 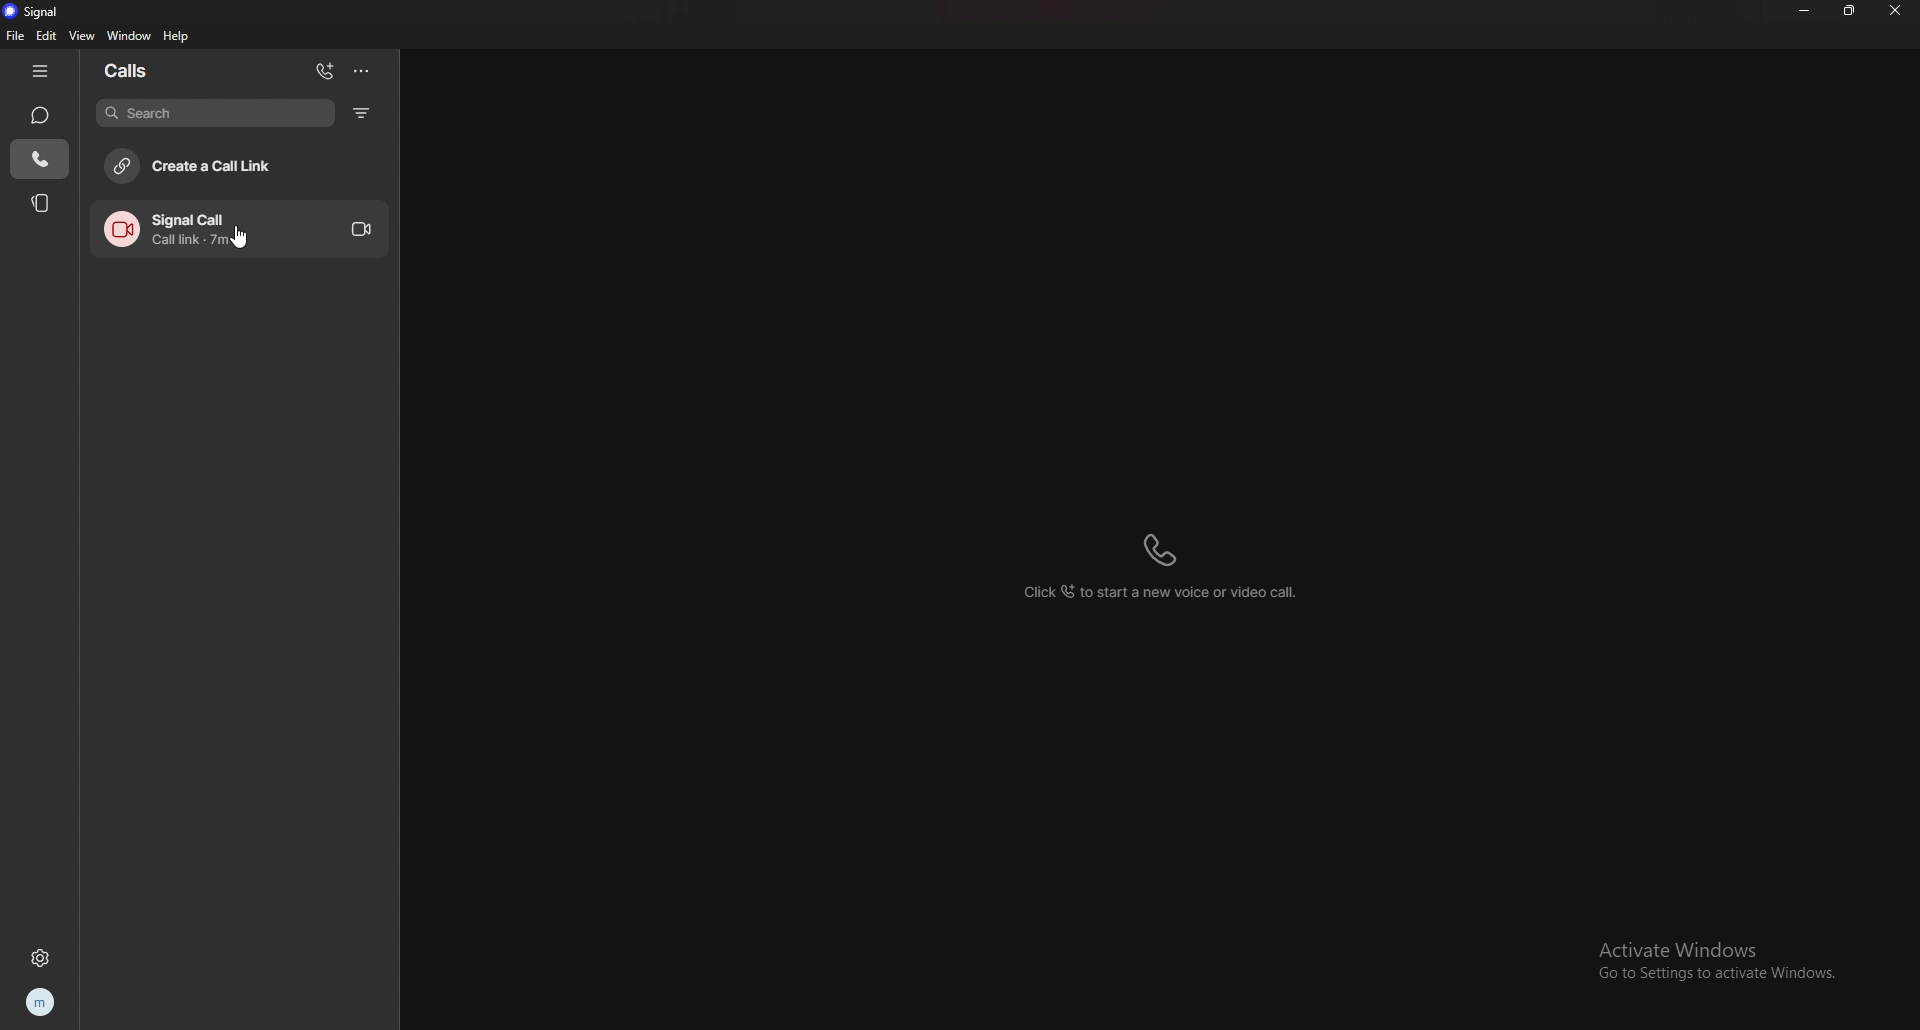 What do you see at coordinates (177, 38) in the screenshot?
I see `help` at bounding box center [177, 38].